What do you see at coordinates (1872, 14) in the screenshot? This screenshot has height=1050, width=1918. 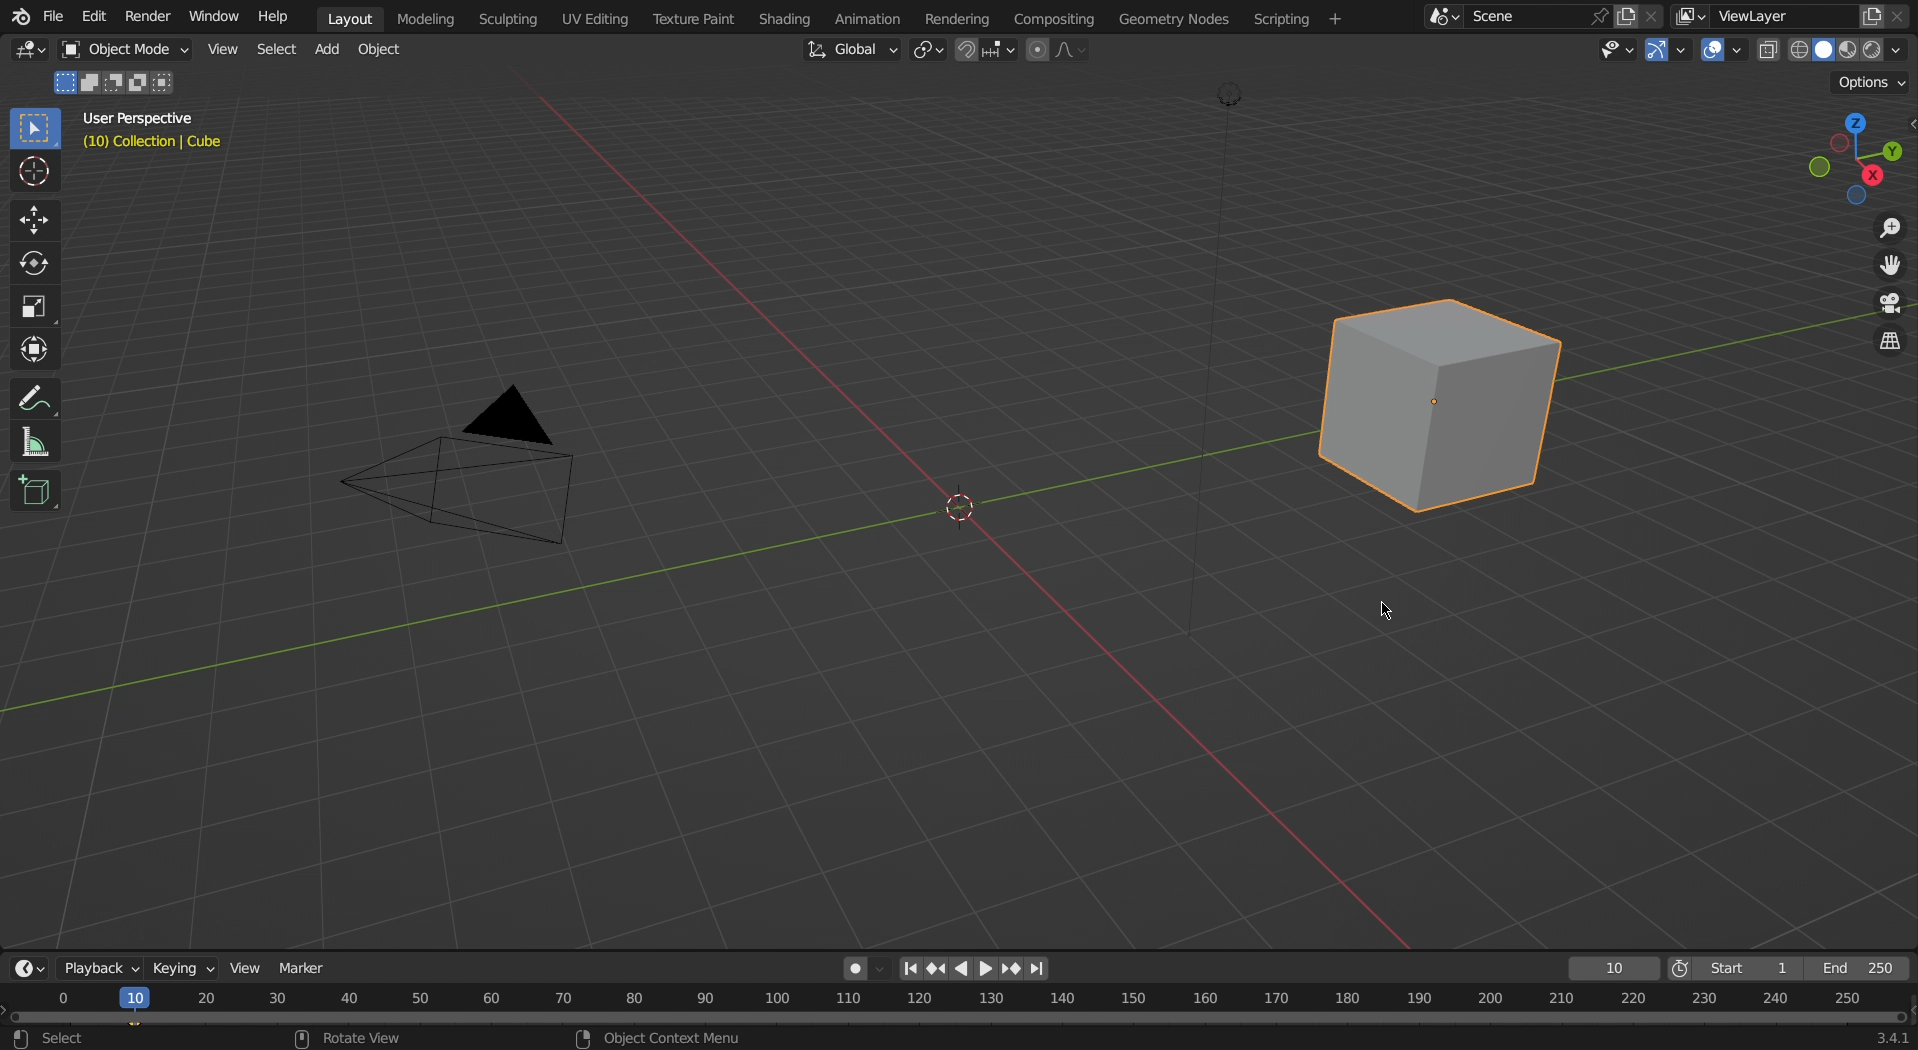 I see `copy` at bounding box center [1872, 14].